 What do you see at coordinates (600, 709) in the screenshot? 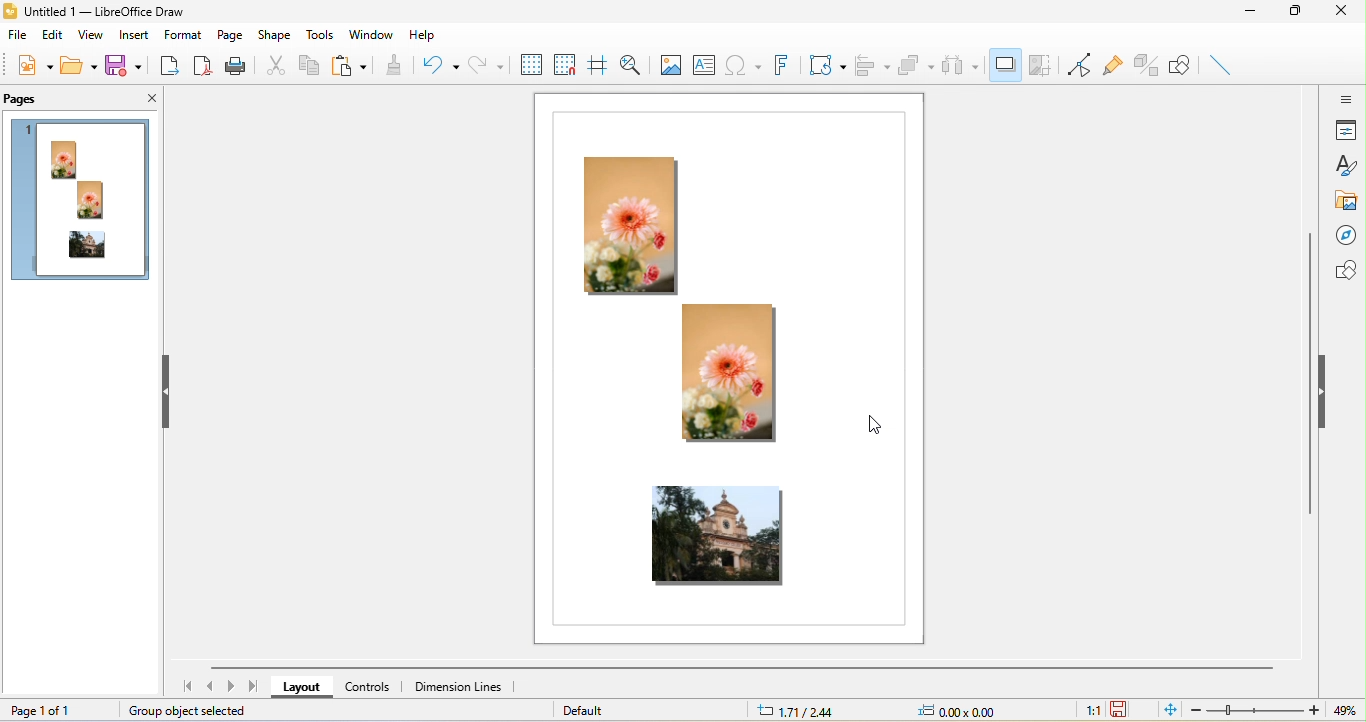
I see `default` at bounding box center [600, 709].